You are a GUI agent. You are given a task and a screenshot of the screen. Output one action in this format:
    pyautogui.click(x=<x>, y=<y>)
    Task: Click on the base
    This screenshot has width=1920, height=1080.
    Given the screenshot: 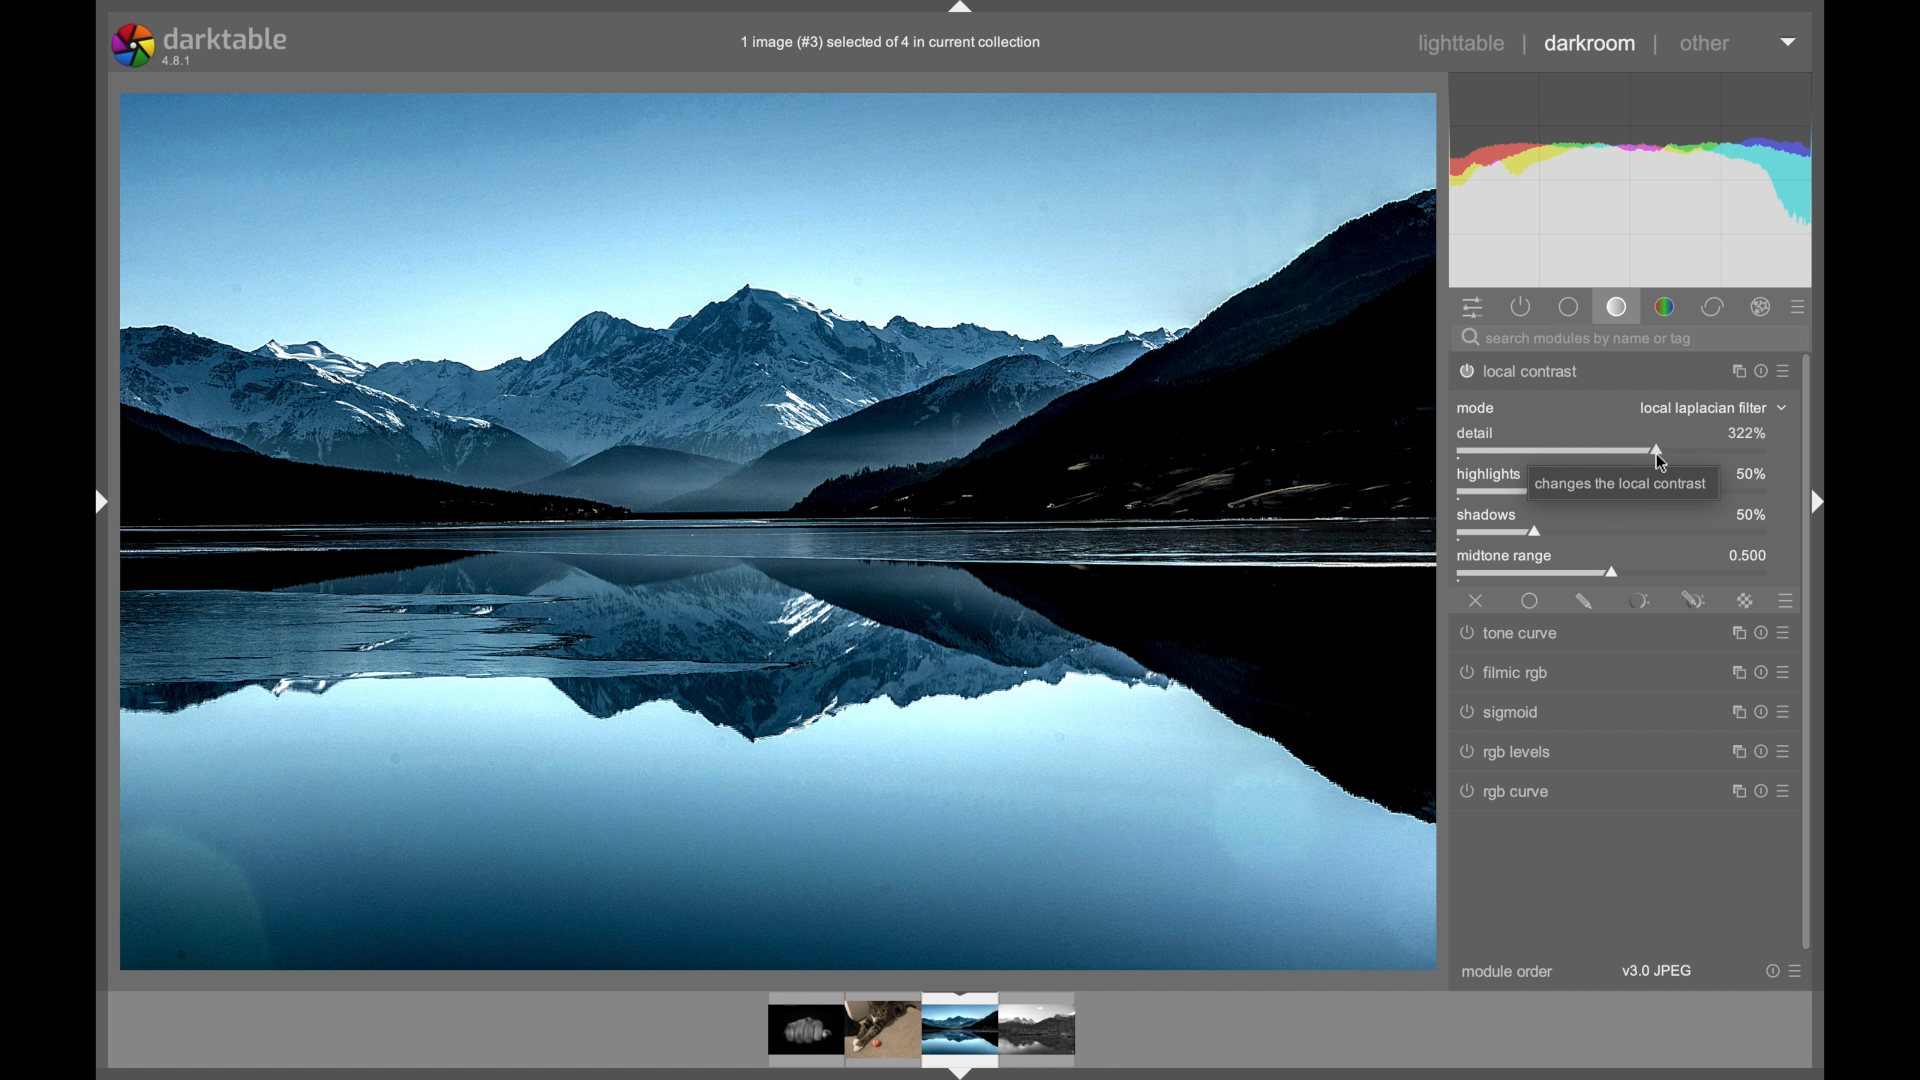 What is the action you would take?
    pyautogui.click(x=1568, y=307)
    